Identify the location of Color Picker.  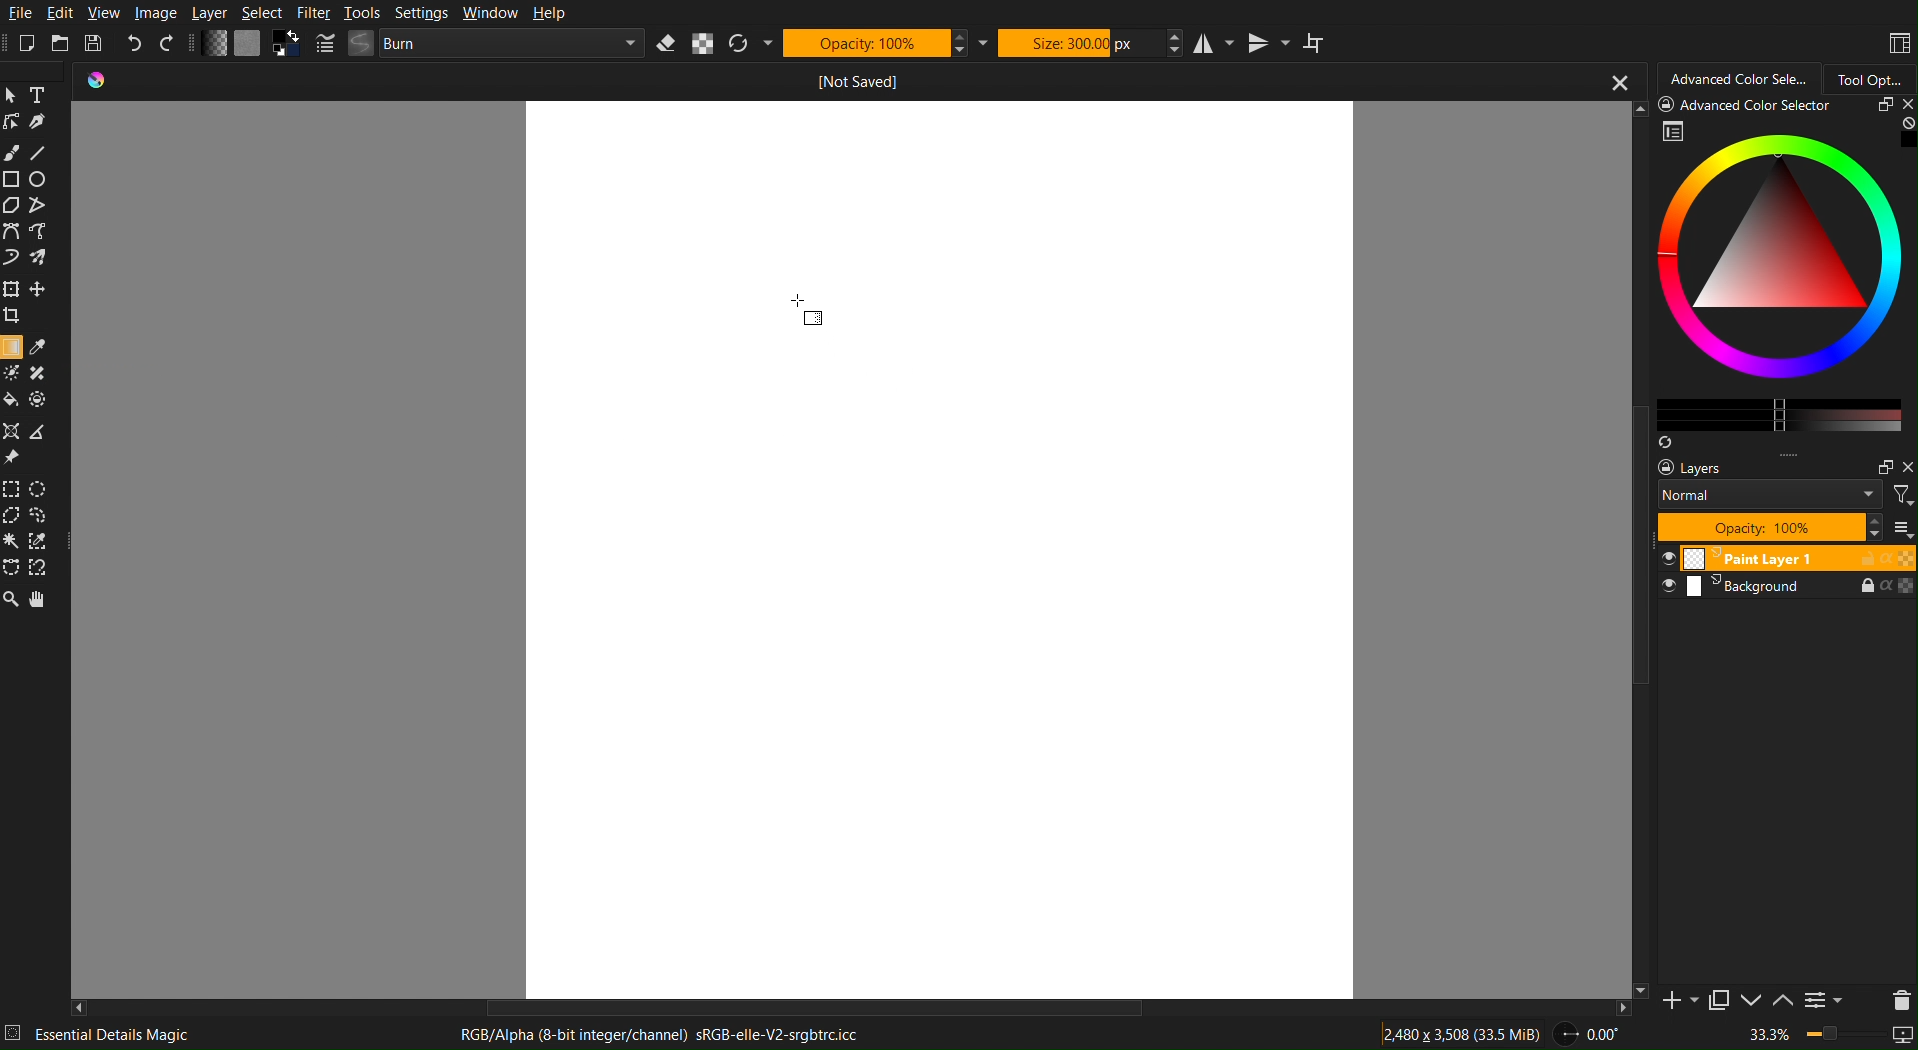
(41, 347).